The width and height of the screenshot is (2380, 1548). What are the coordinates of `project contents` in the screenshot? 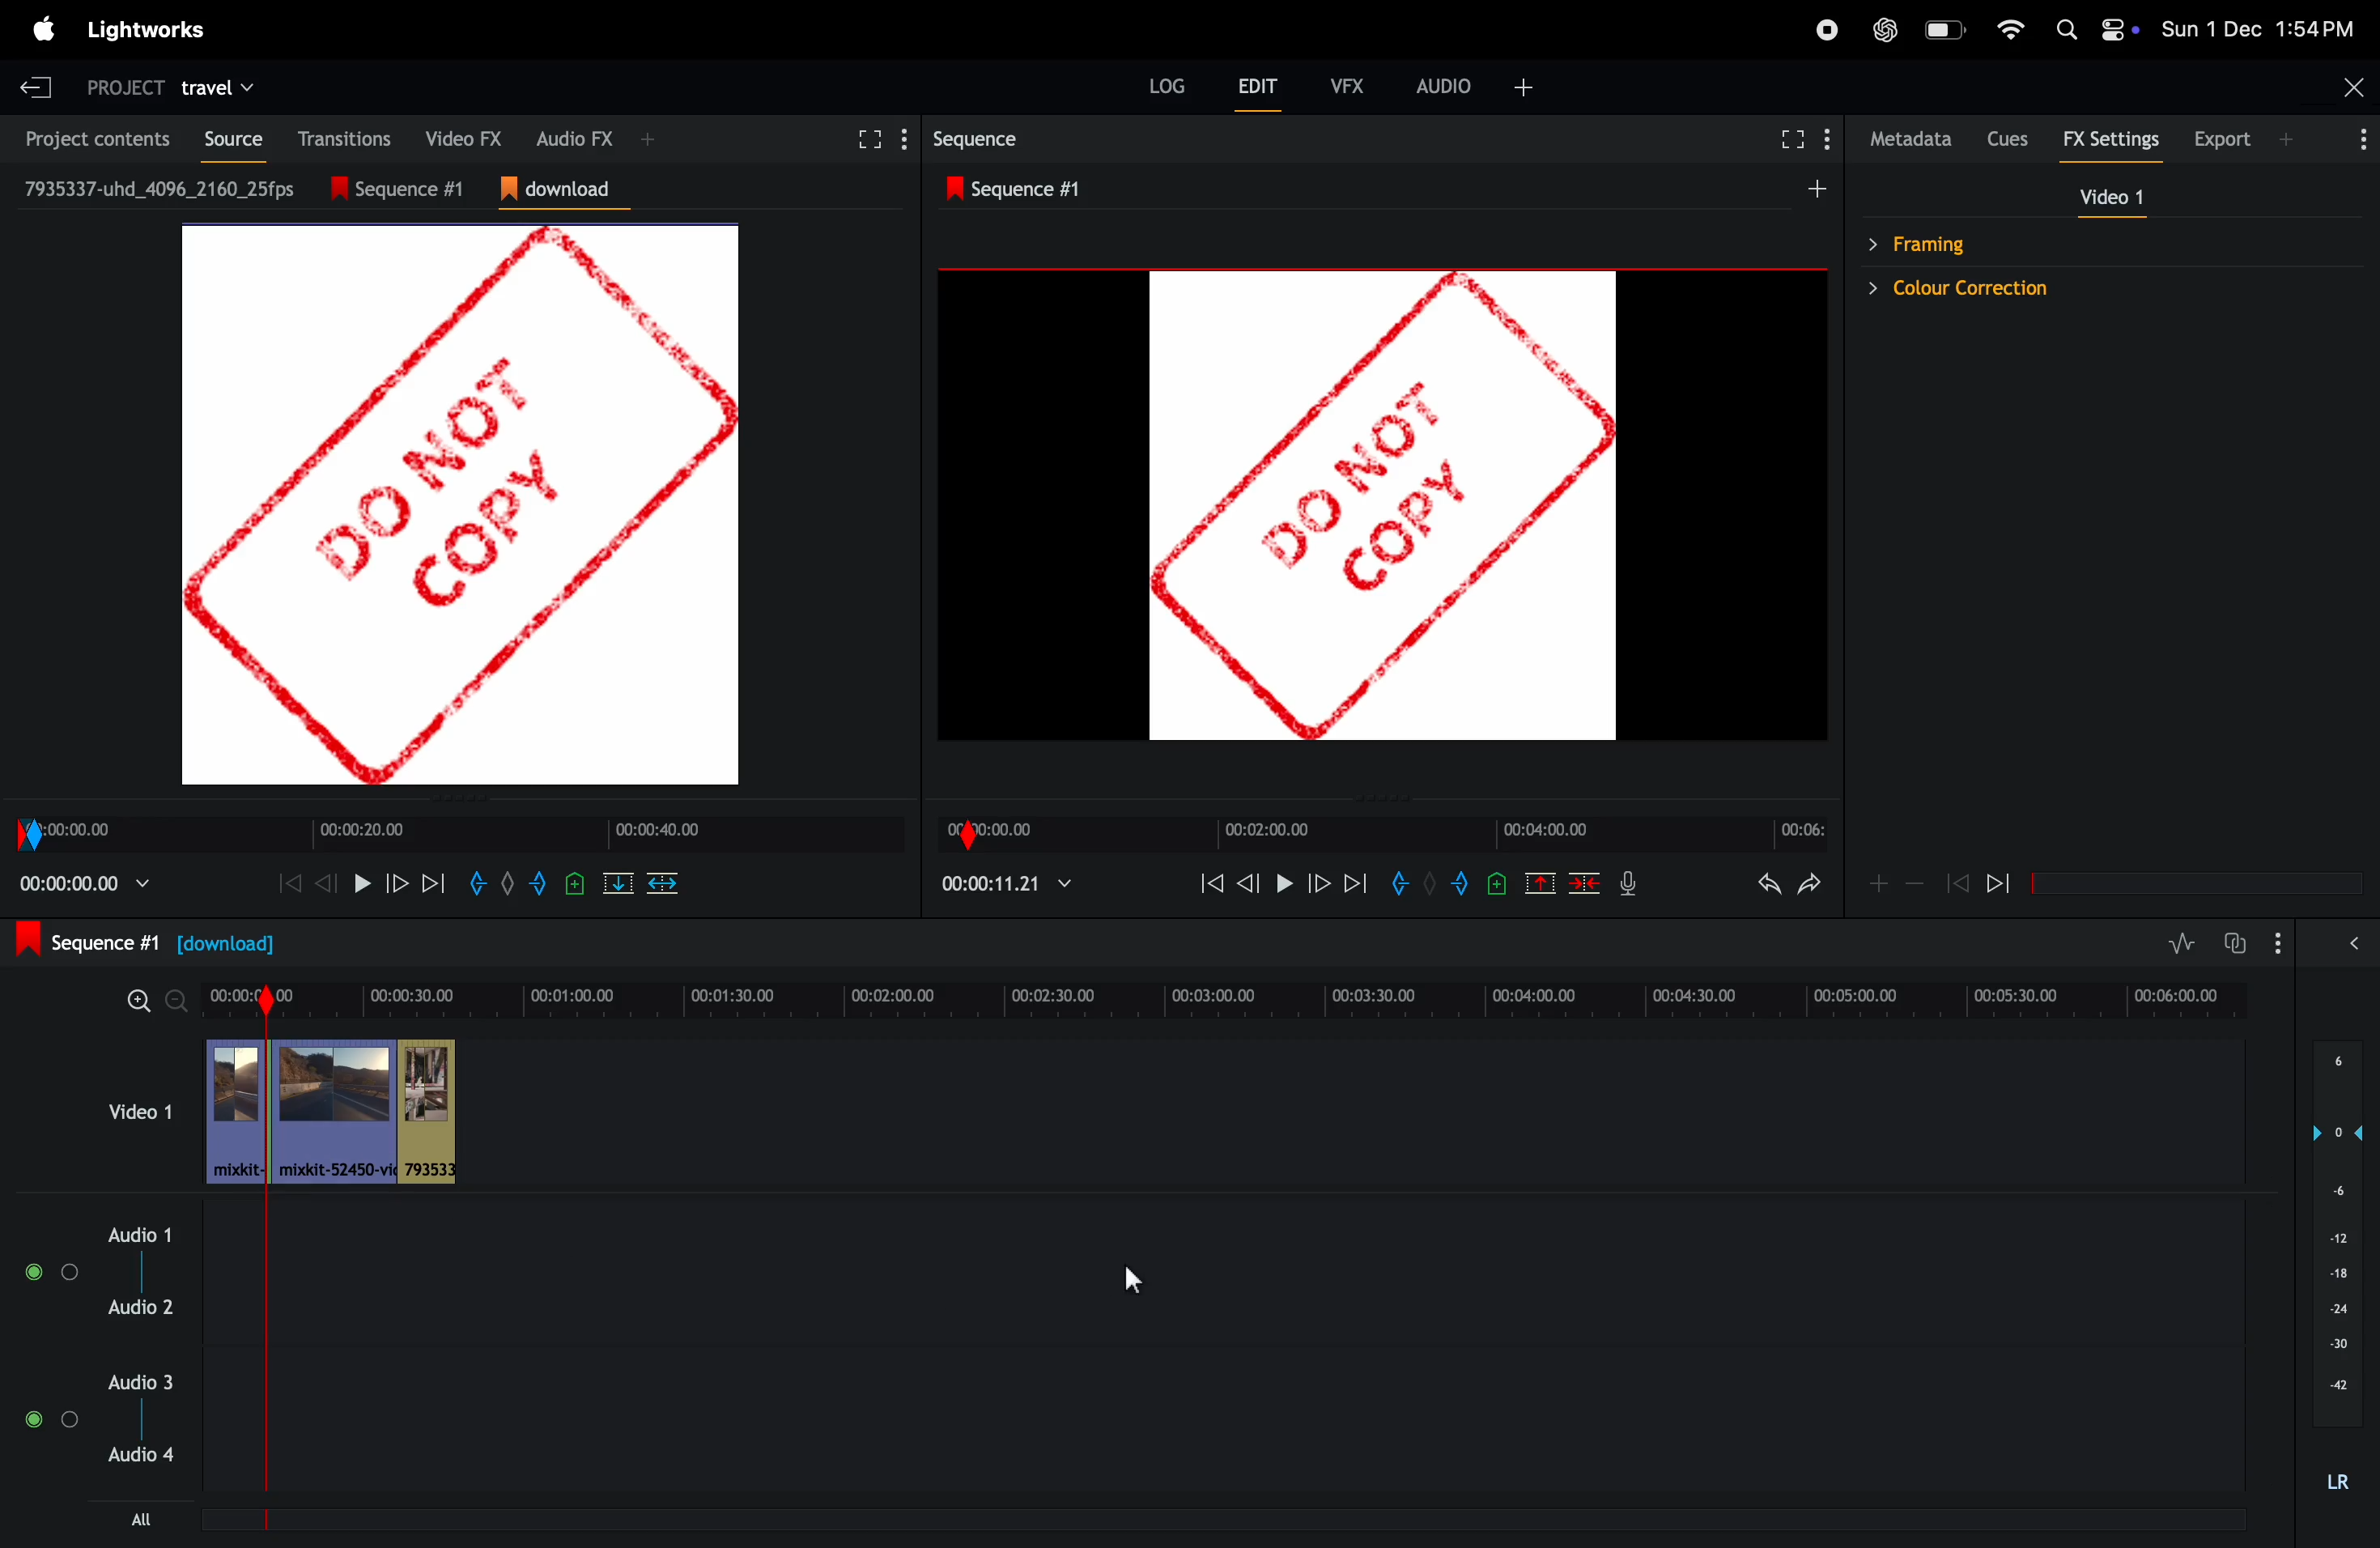 It's located at (90, 137).